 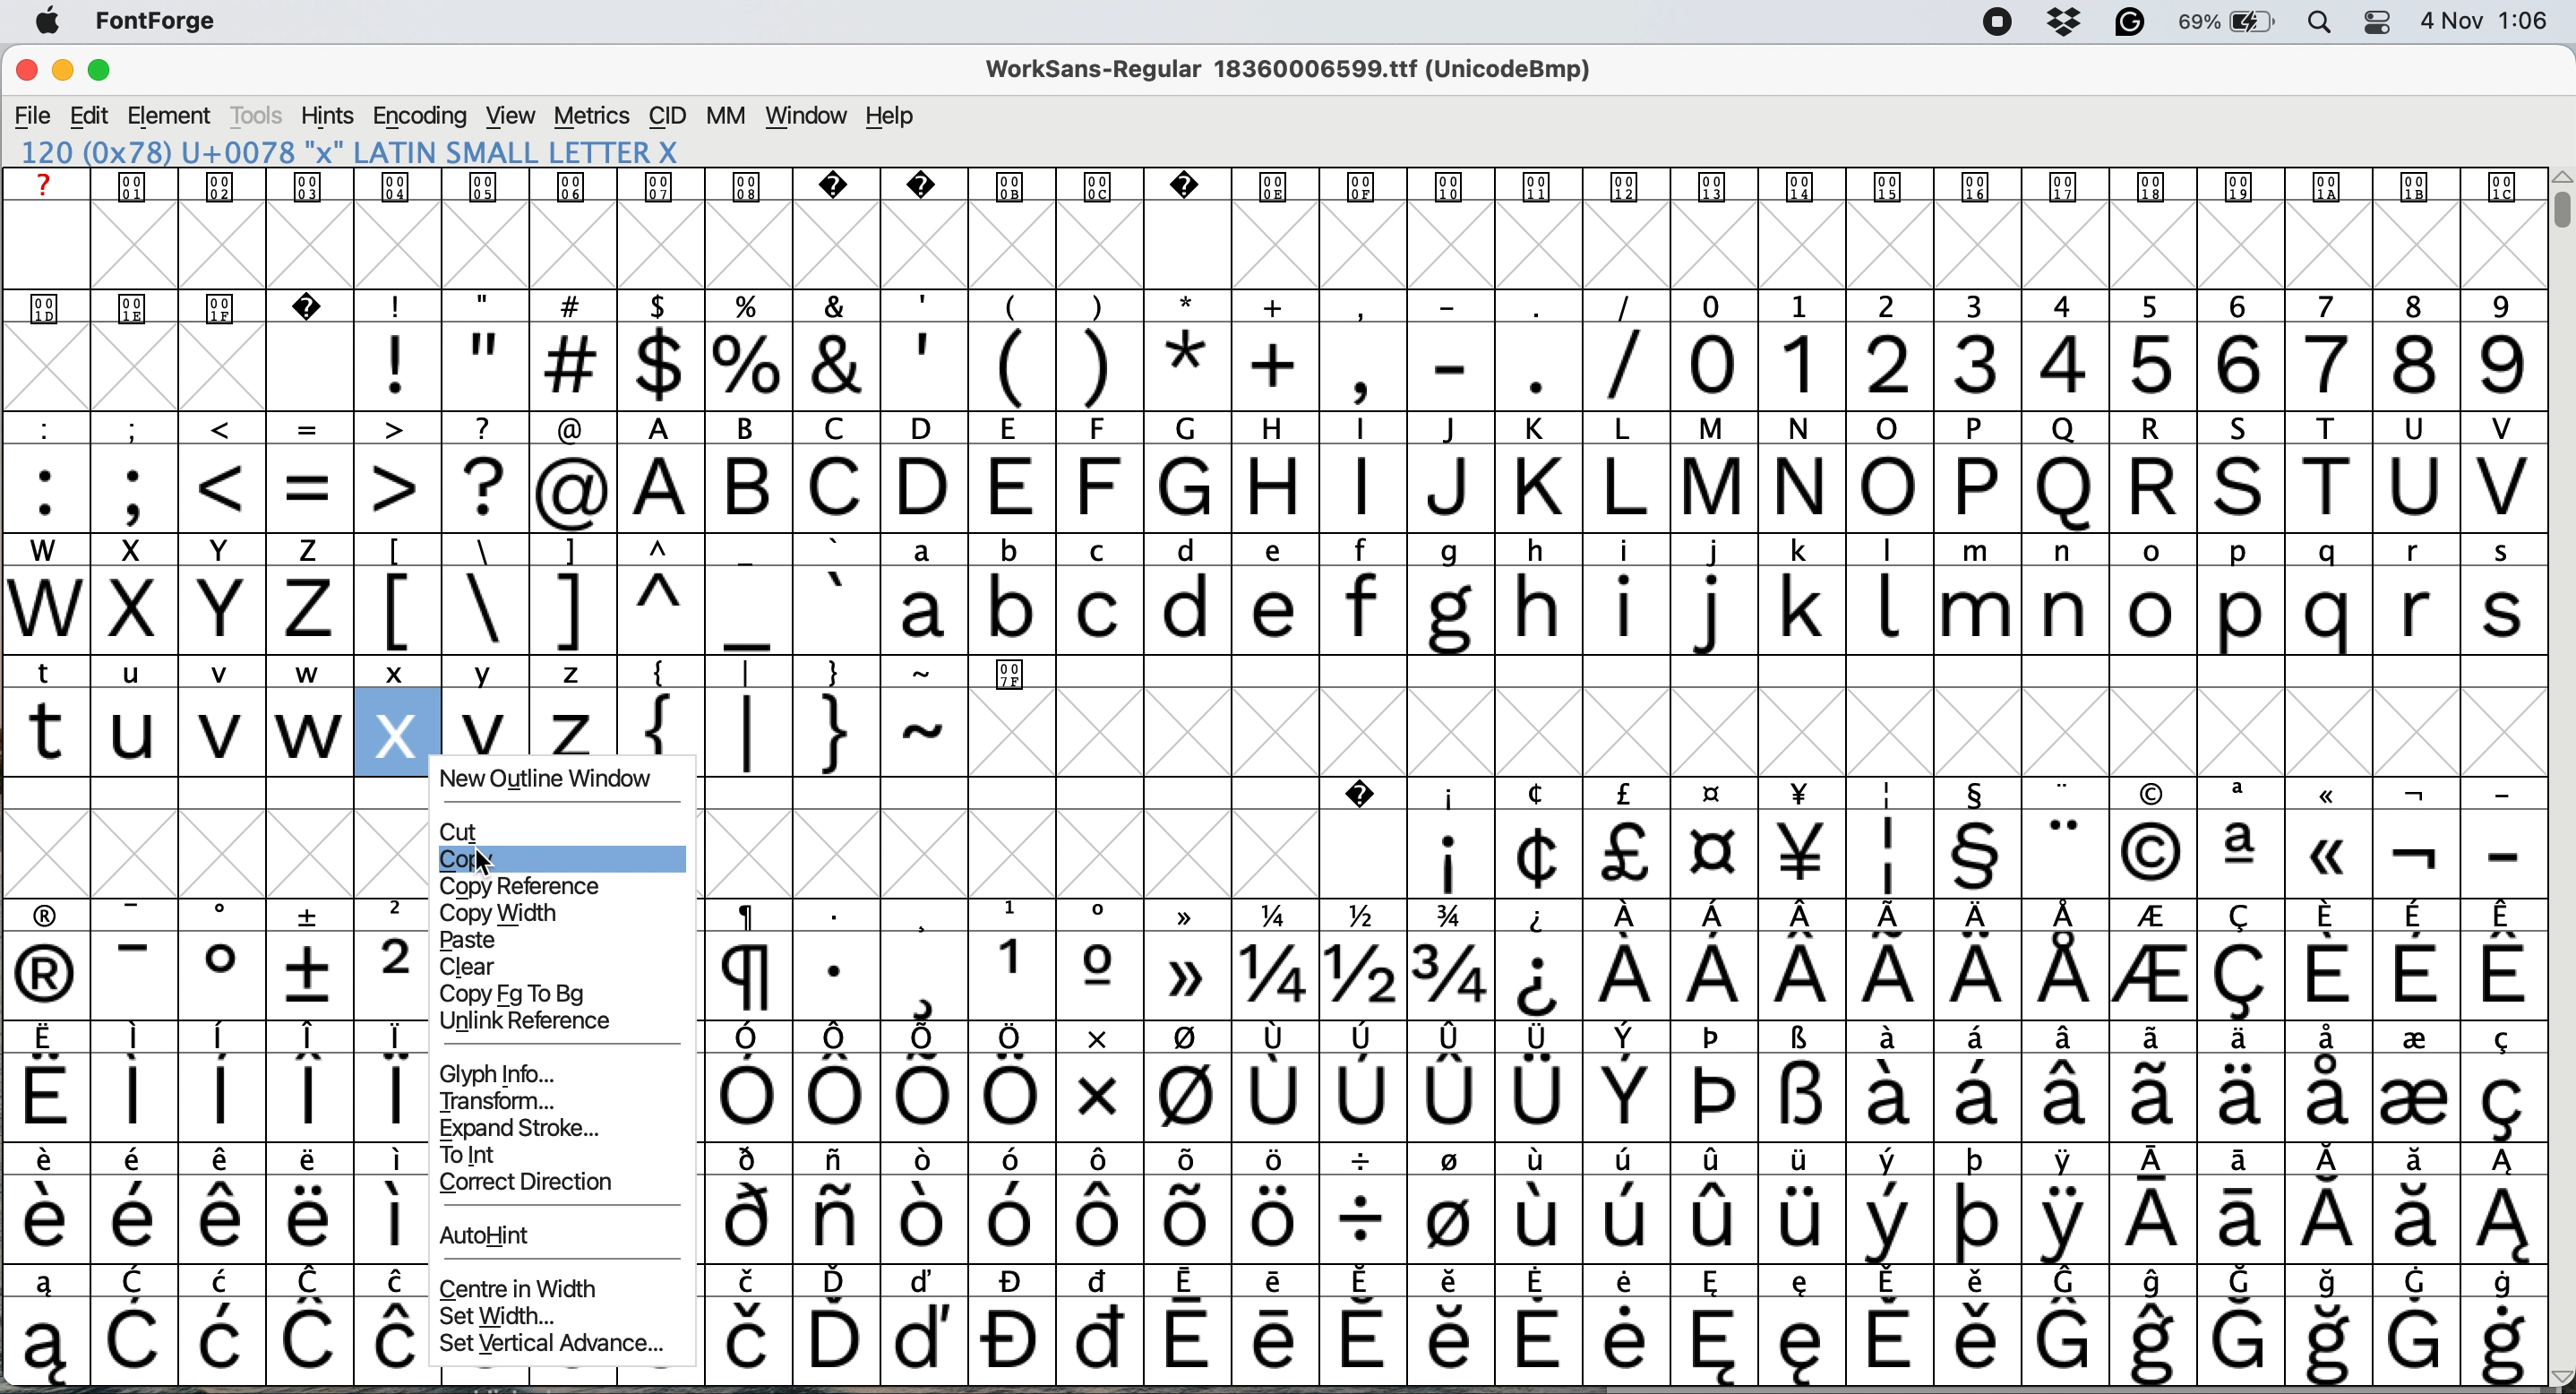 What do you see at coordinates (218, 1280) in the screenshot?
I see `special characters` at bounding box center [218, 1280].